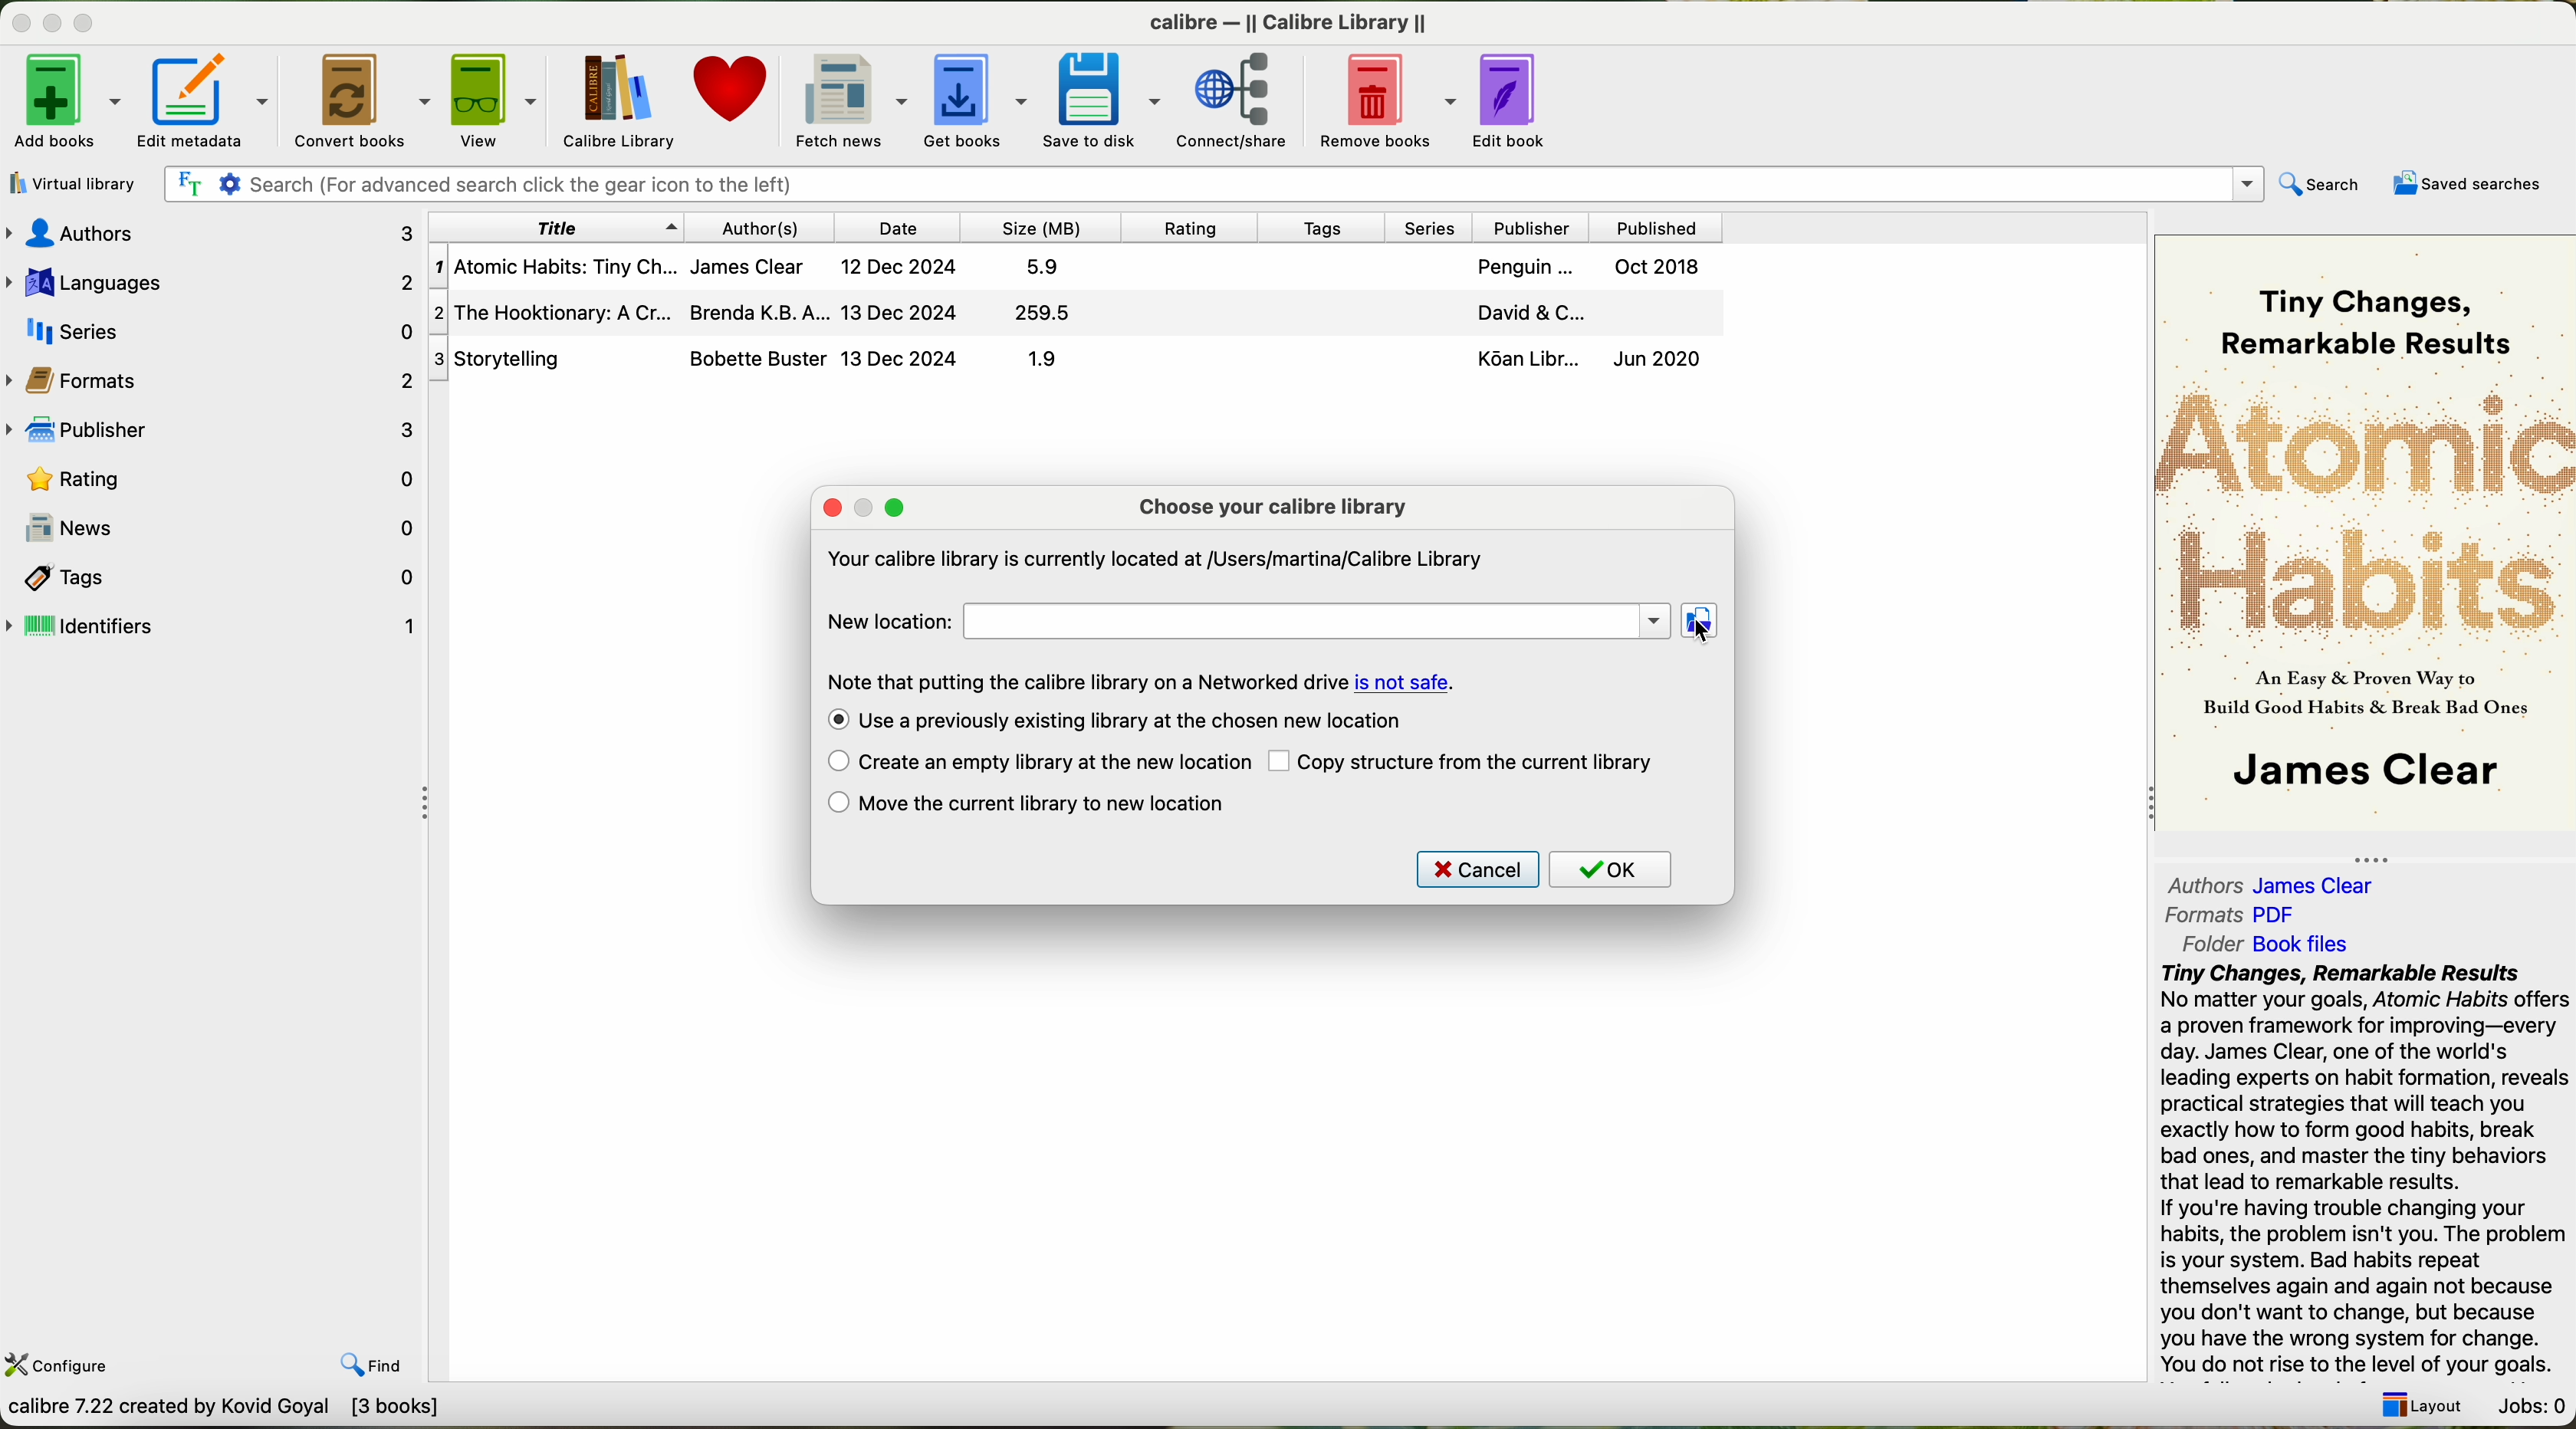  I want to click on configure, so click(77, 1368).